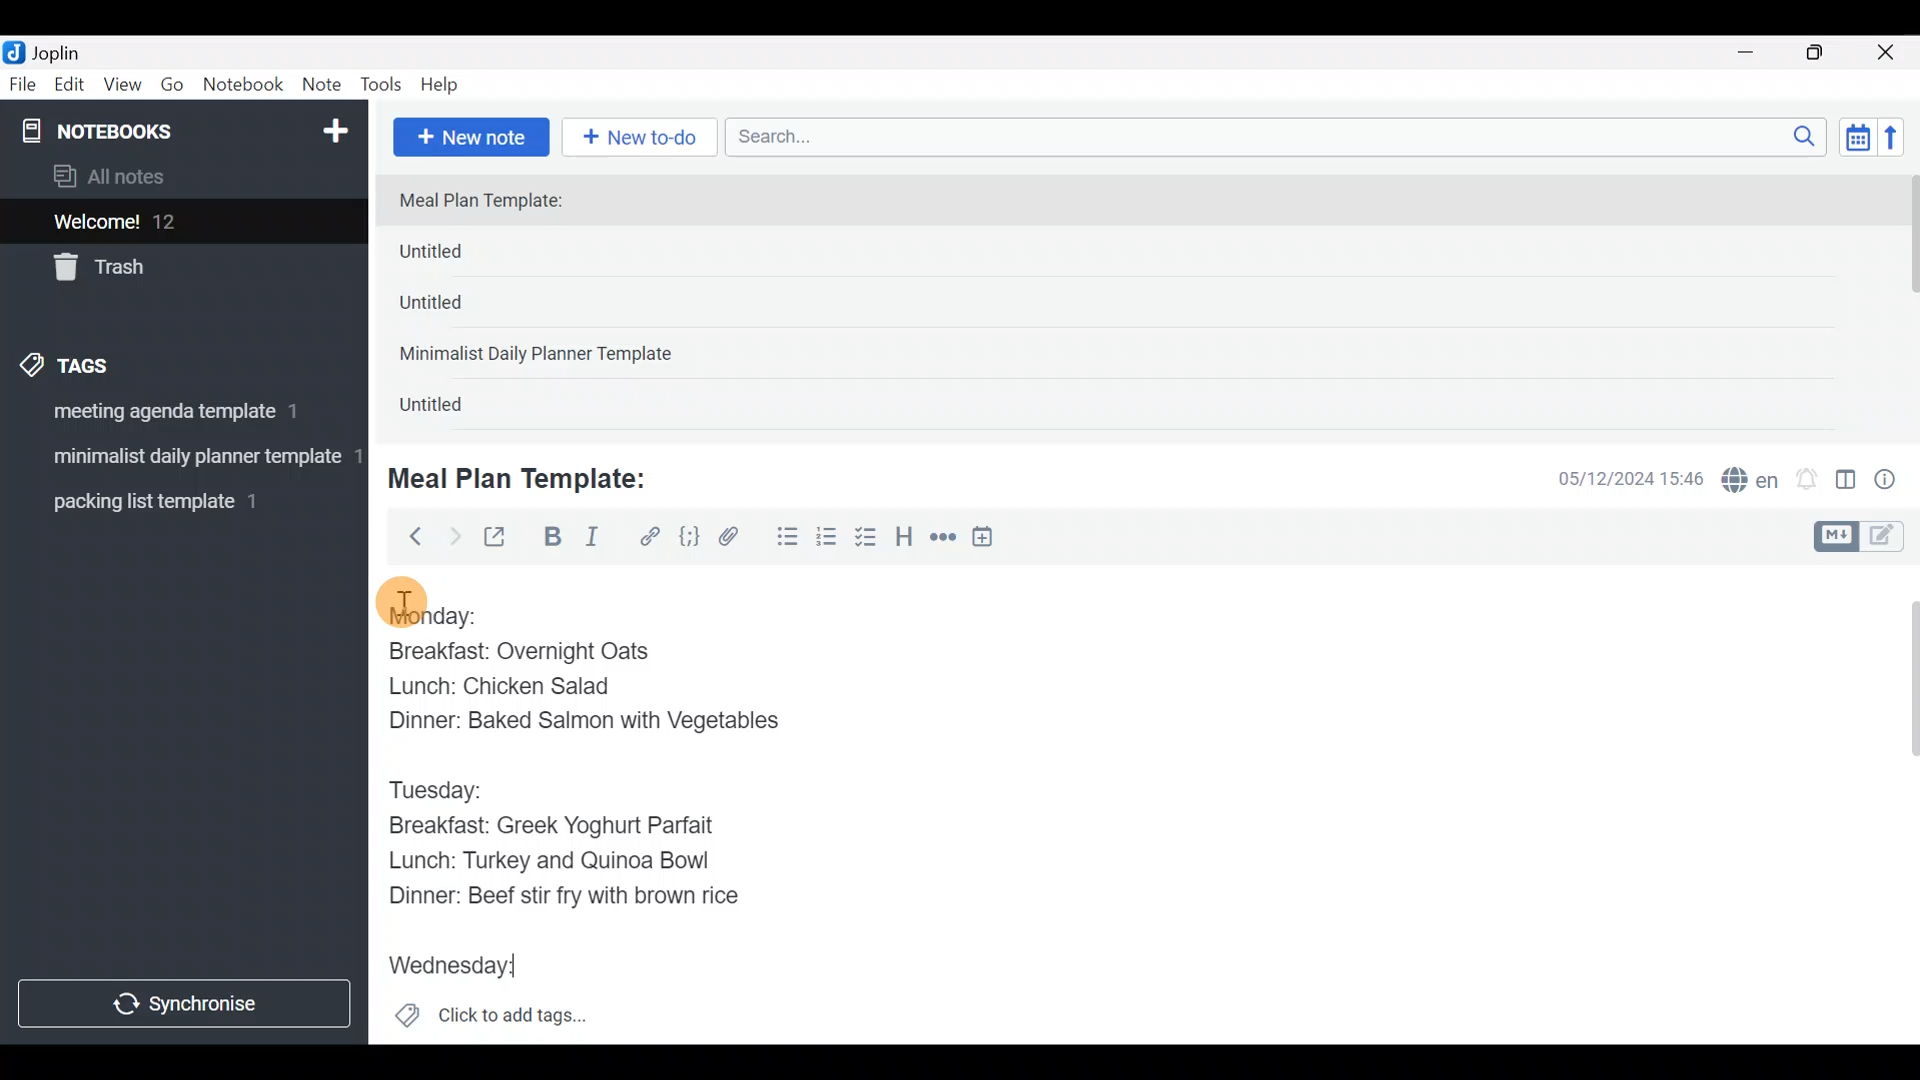 The image size is (1920, 1080). What do you see at coordinates (183, 459) in the screenshot?
I see `Tag 2` at bounding box center [183, 459].